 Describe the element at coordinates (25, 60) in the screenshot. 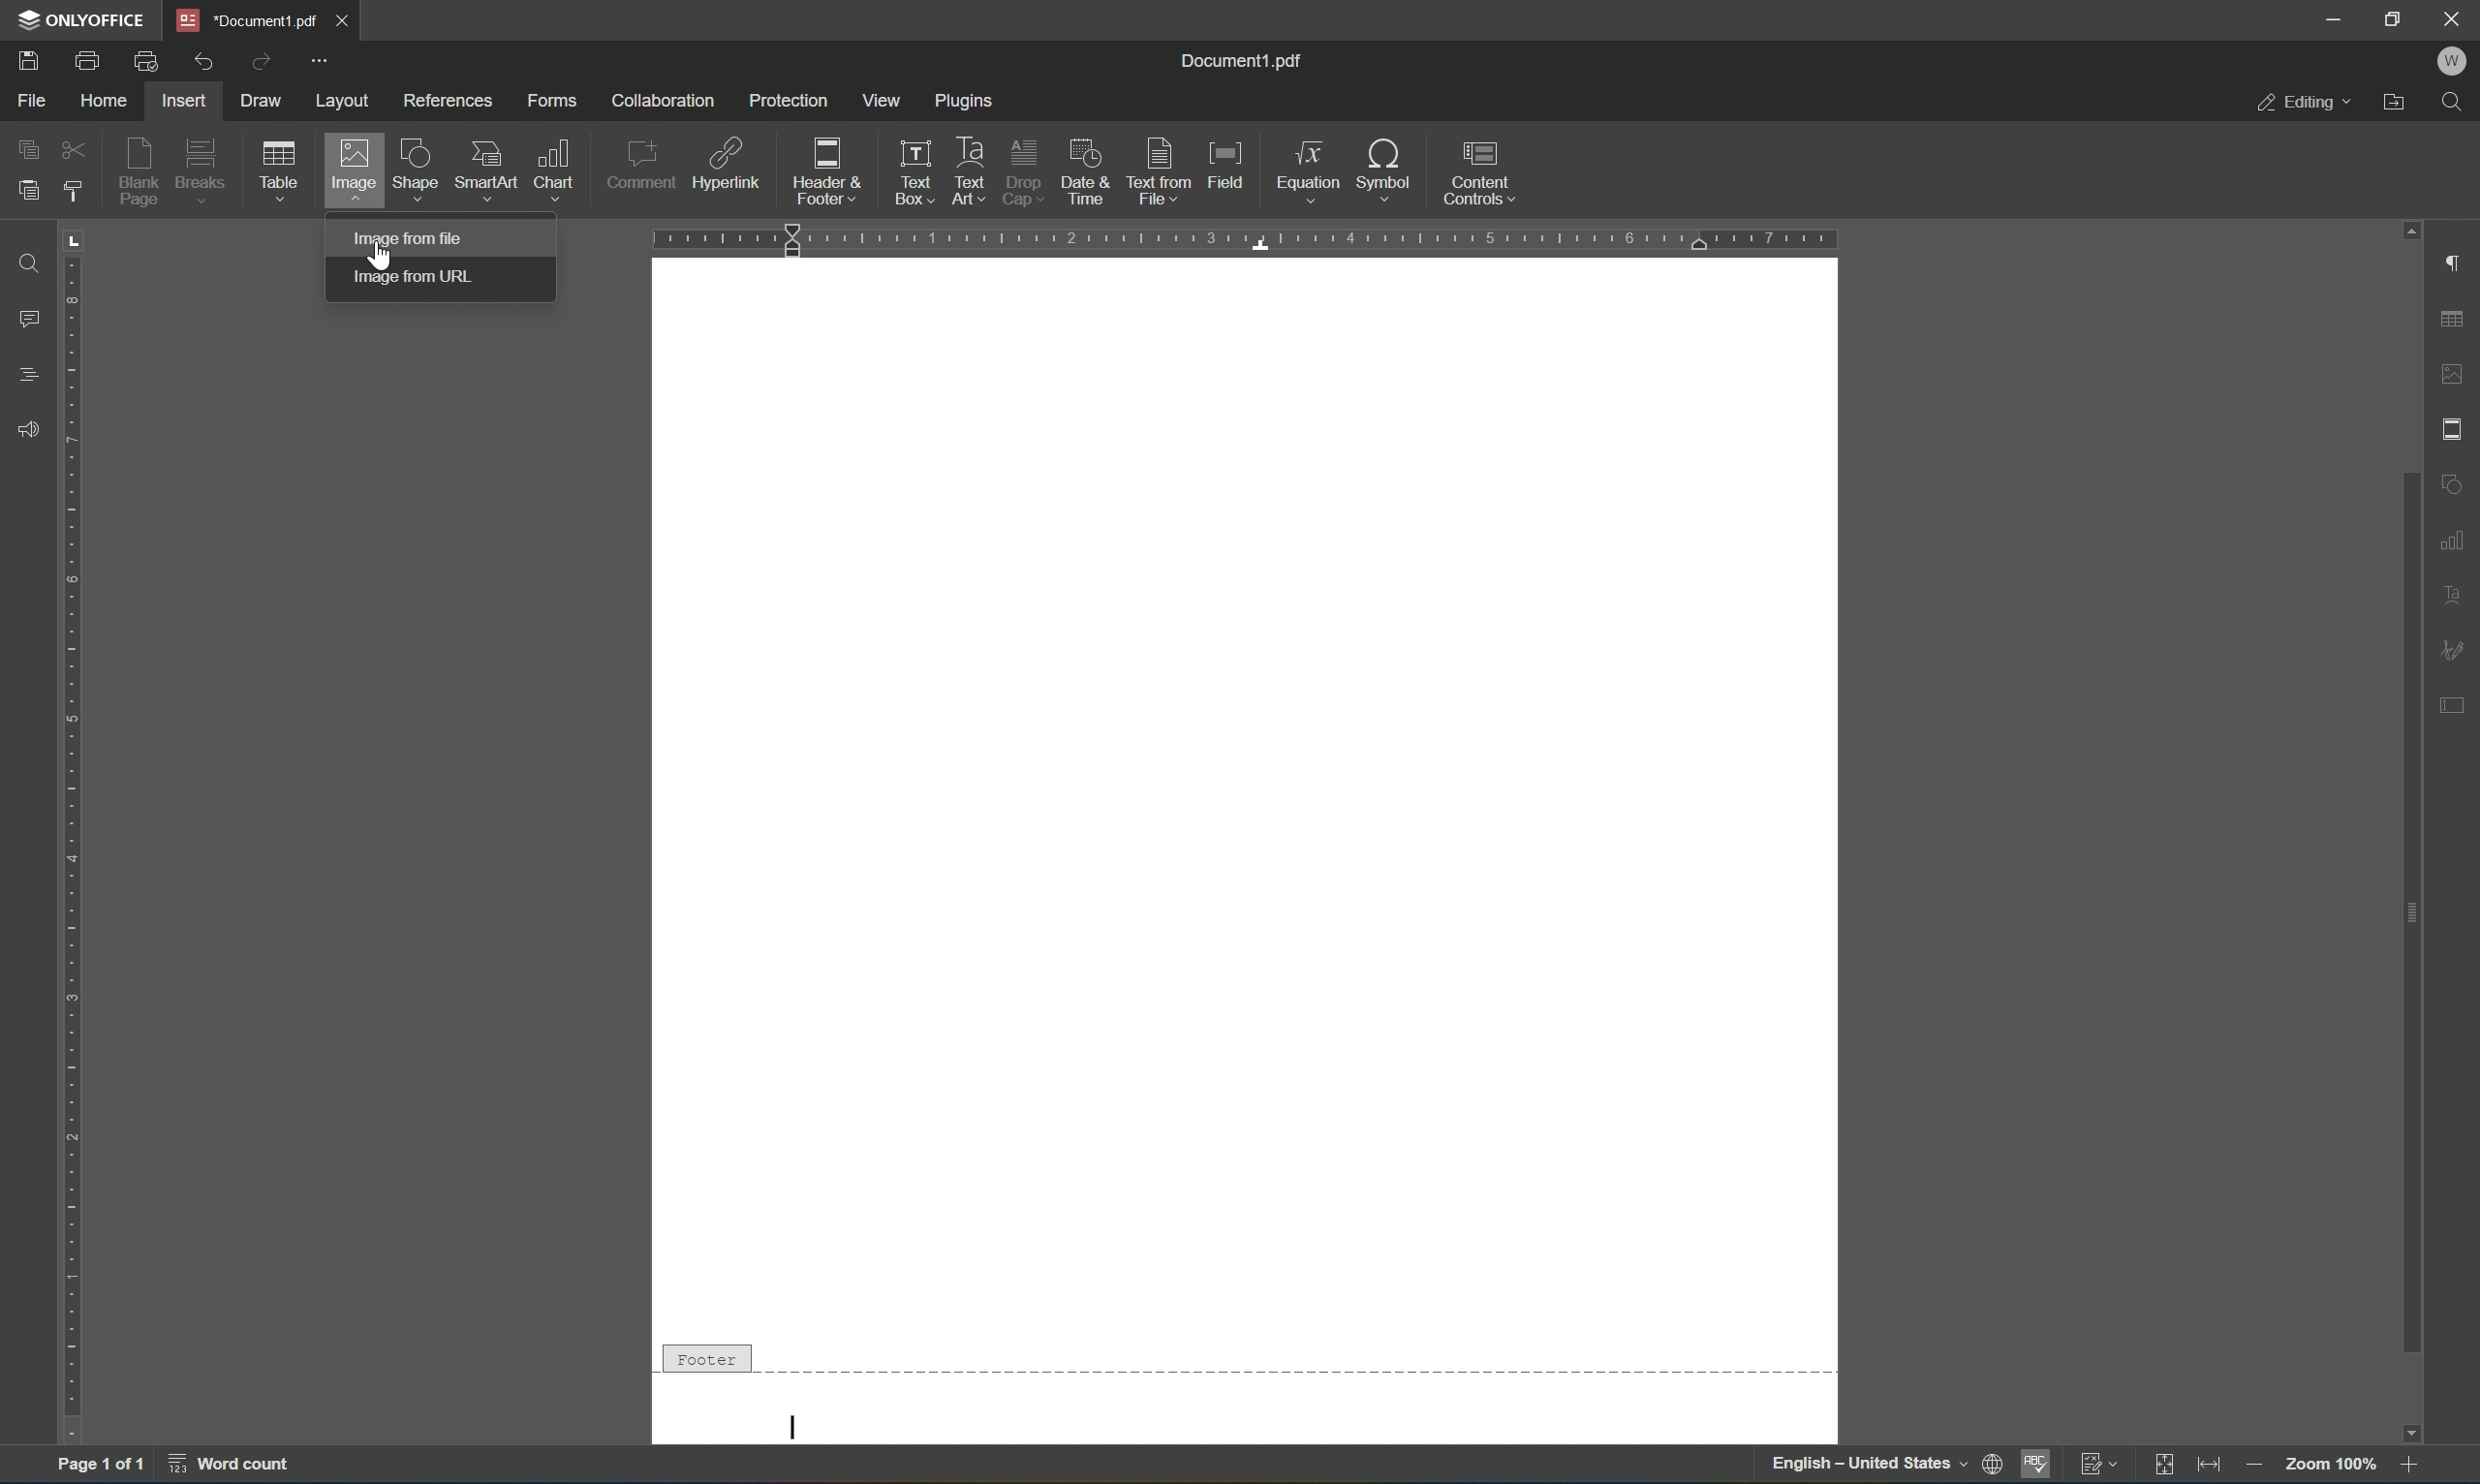

I see `save` at that location.